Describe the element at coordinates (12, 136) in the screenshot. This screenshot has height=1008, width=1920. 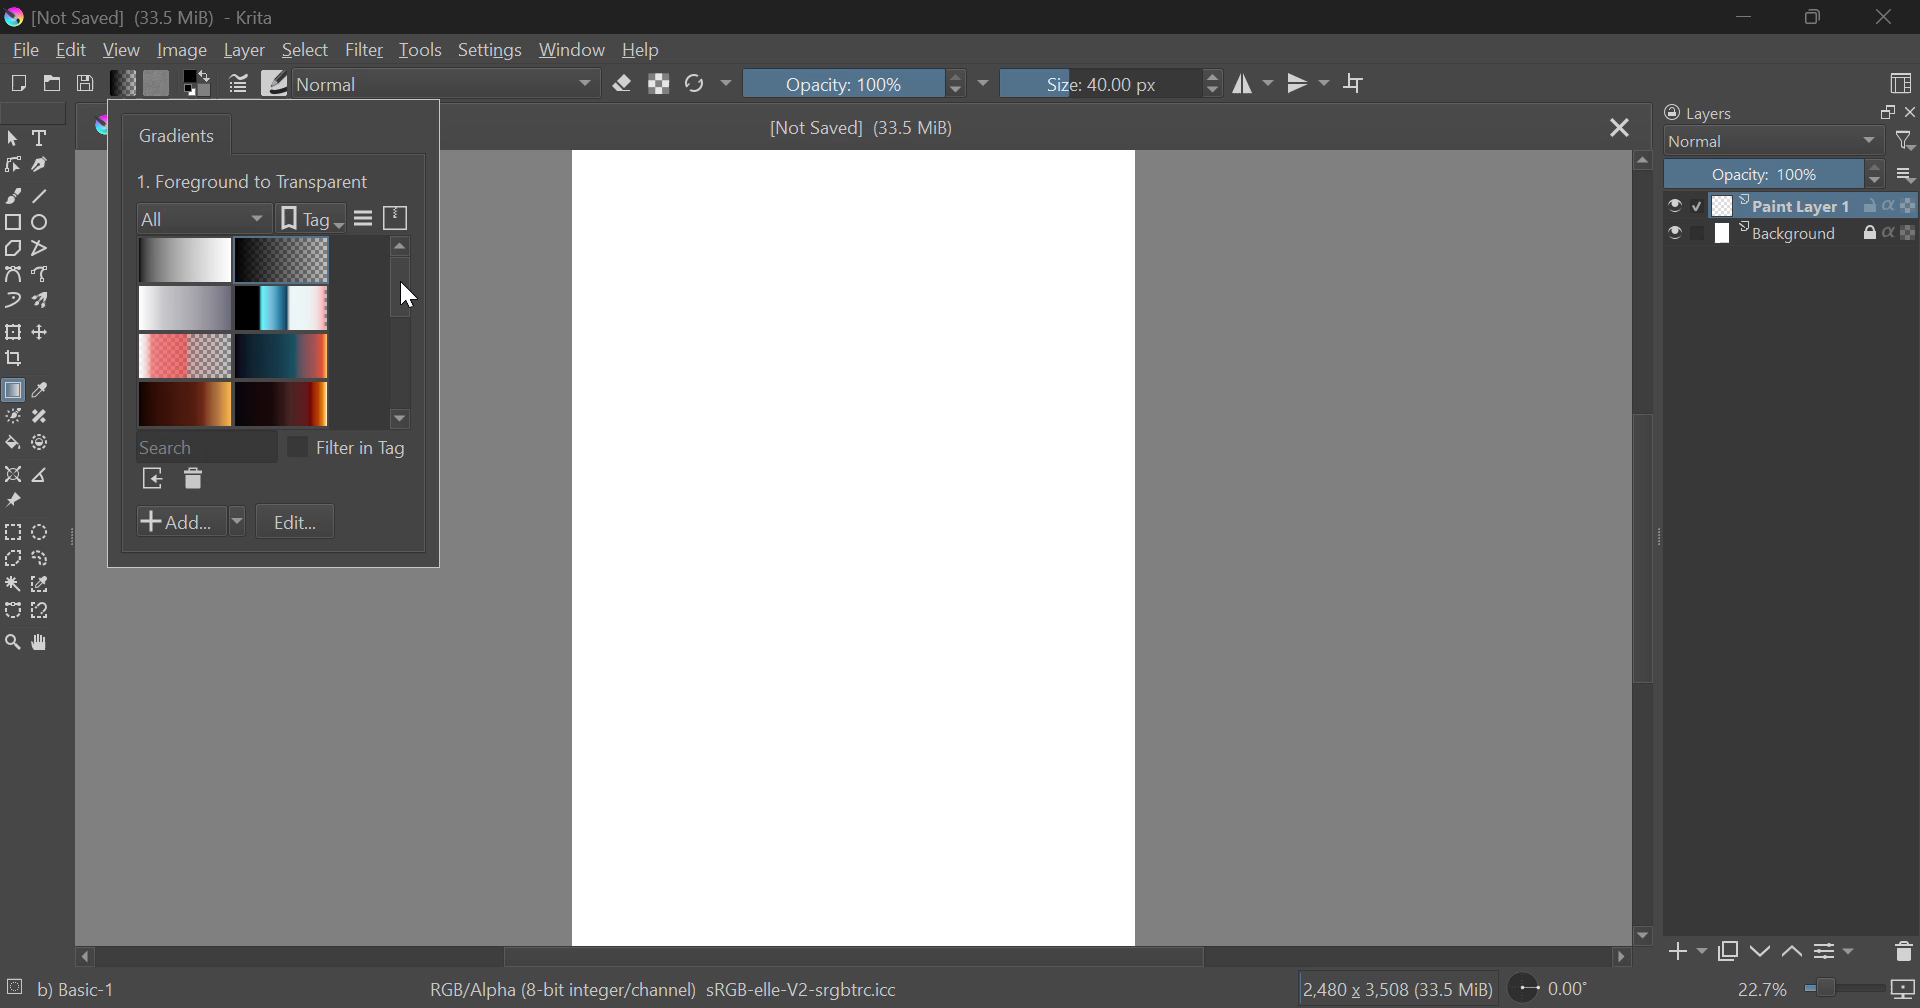
I see `Select` at that location.